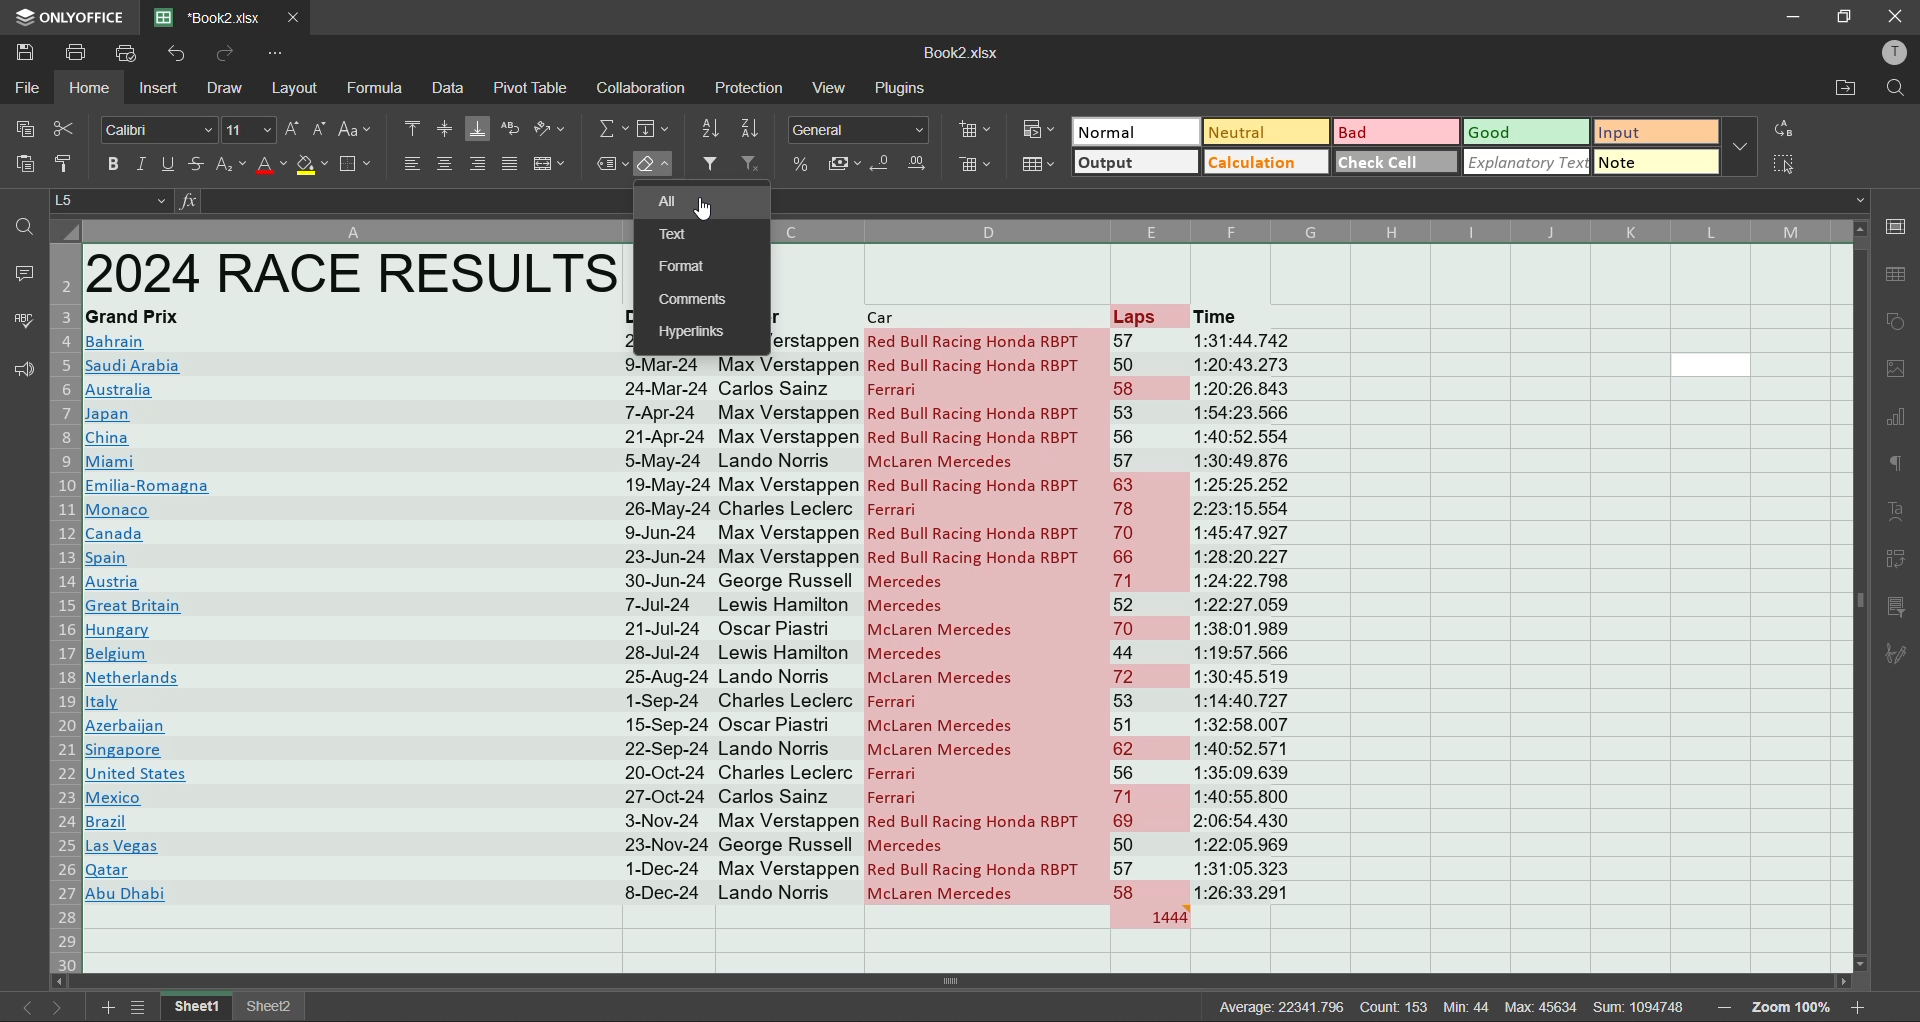  I want to click on sheet list, so click(145, 1007).